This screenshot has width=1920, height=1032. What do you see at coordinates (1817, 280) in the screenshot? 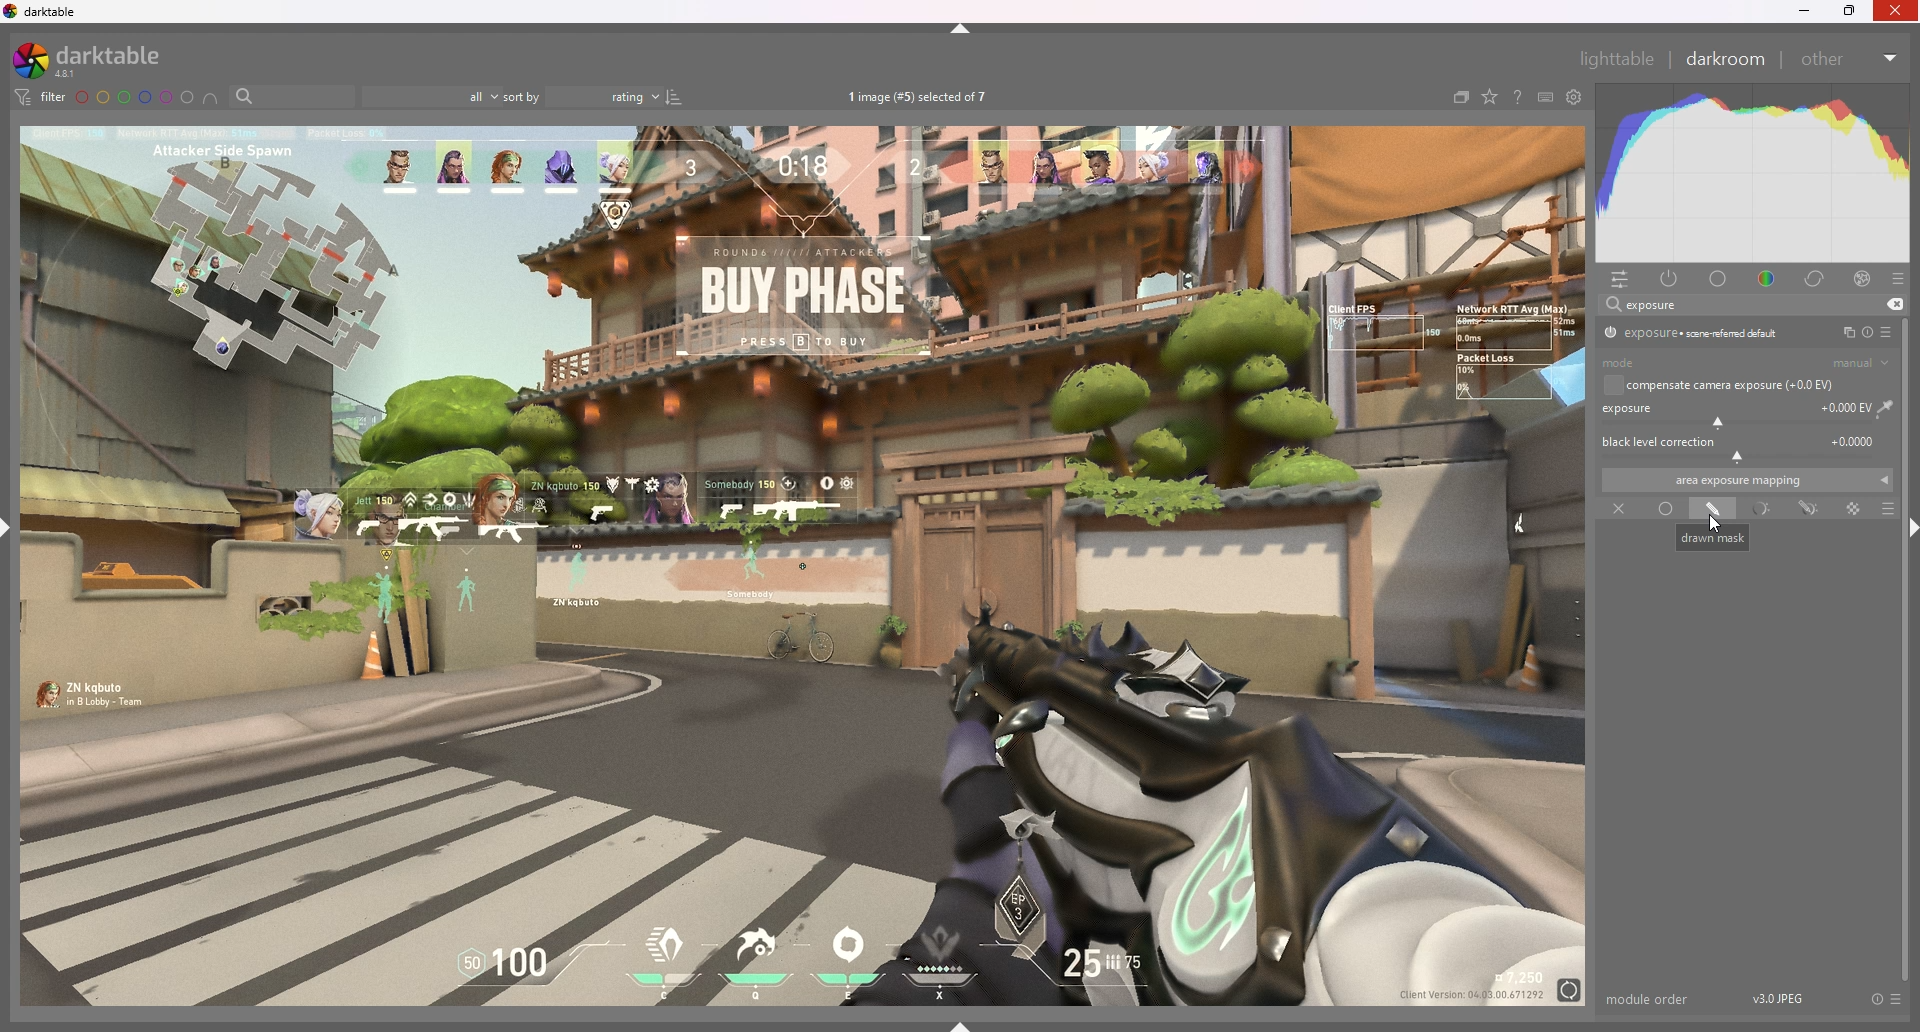
I see `correct` at bounding box center [1817, 280].